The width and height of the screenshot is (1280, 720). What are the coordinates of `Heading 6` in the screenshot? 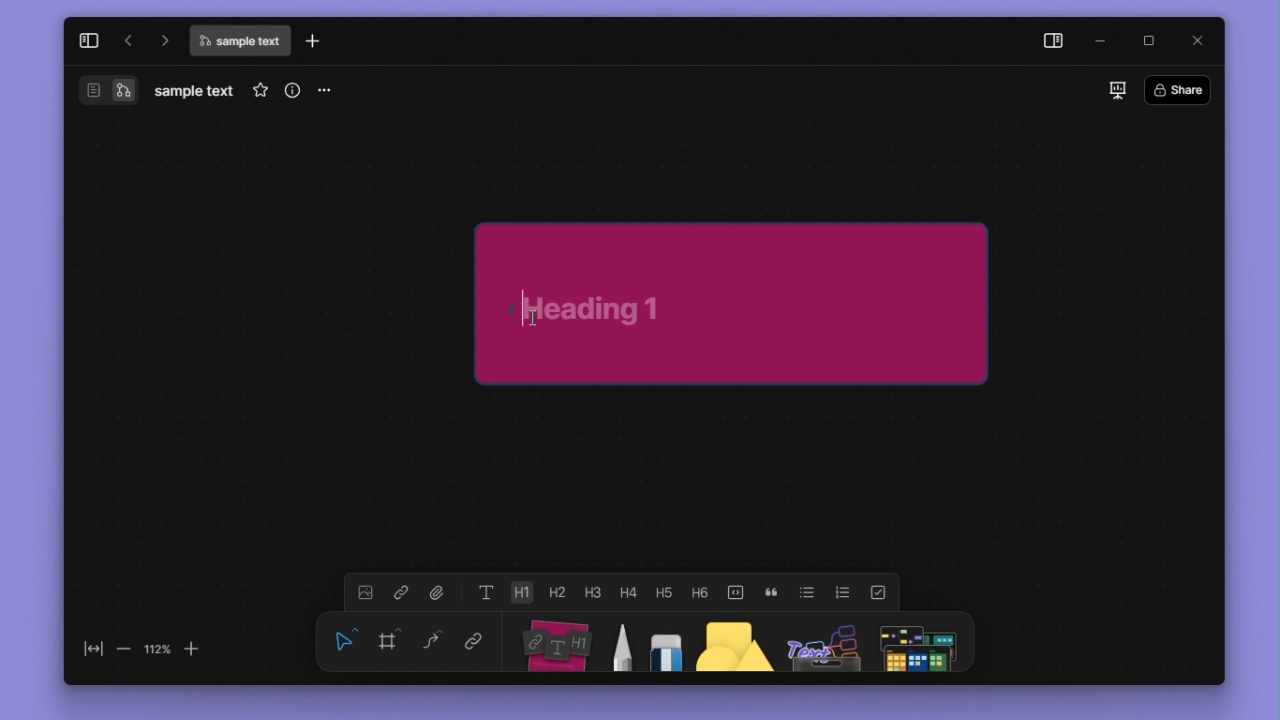 It's located at (698, 591).